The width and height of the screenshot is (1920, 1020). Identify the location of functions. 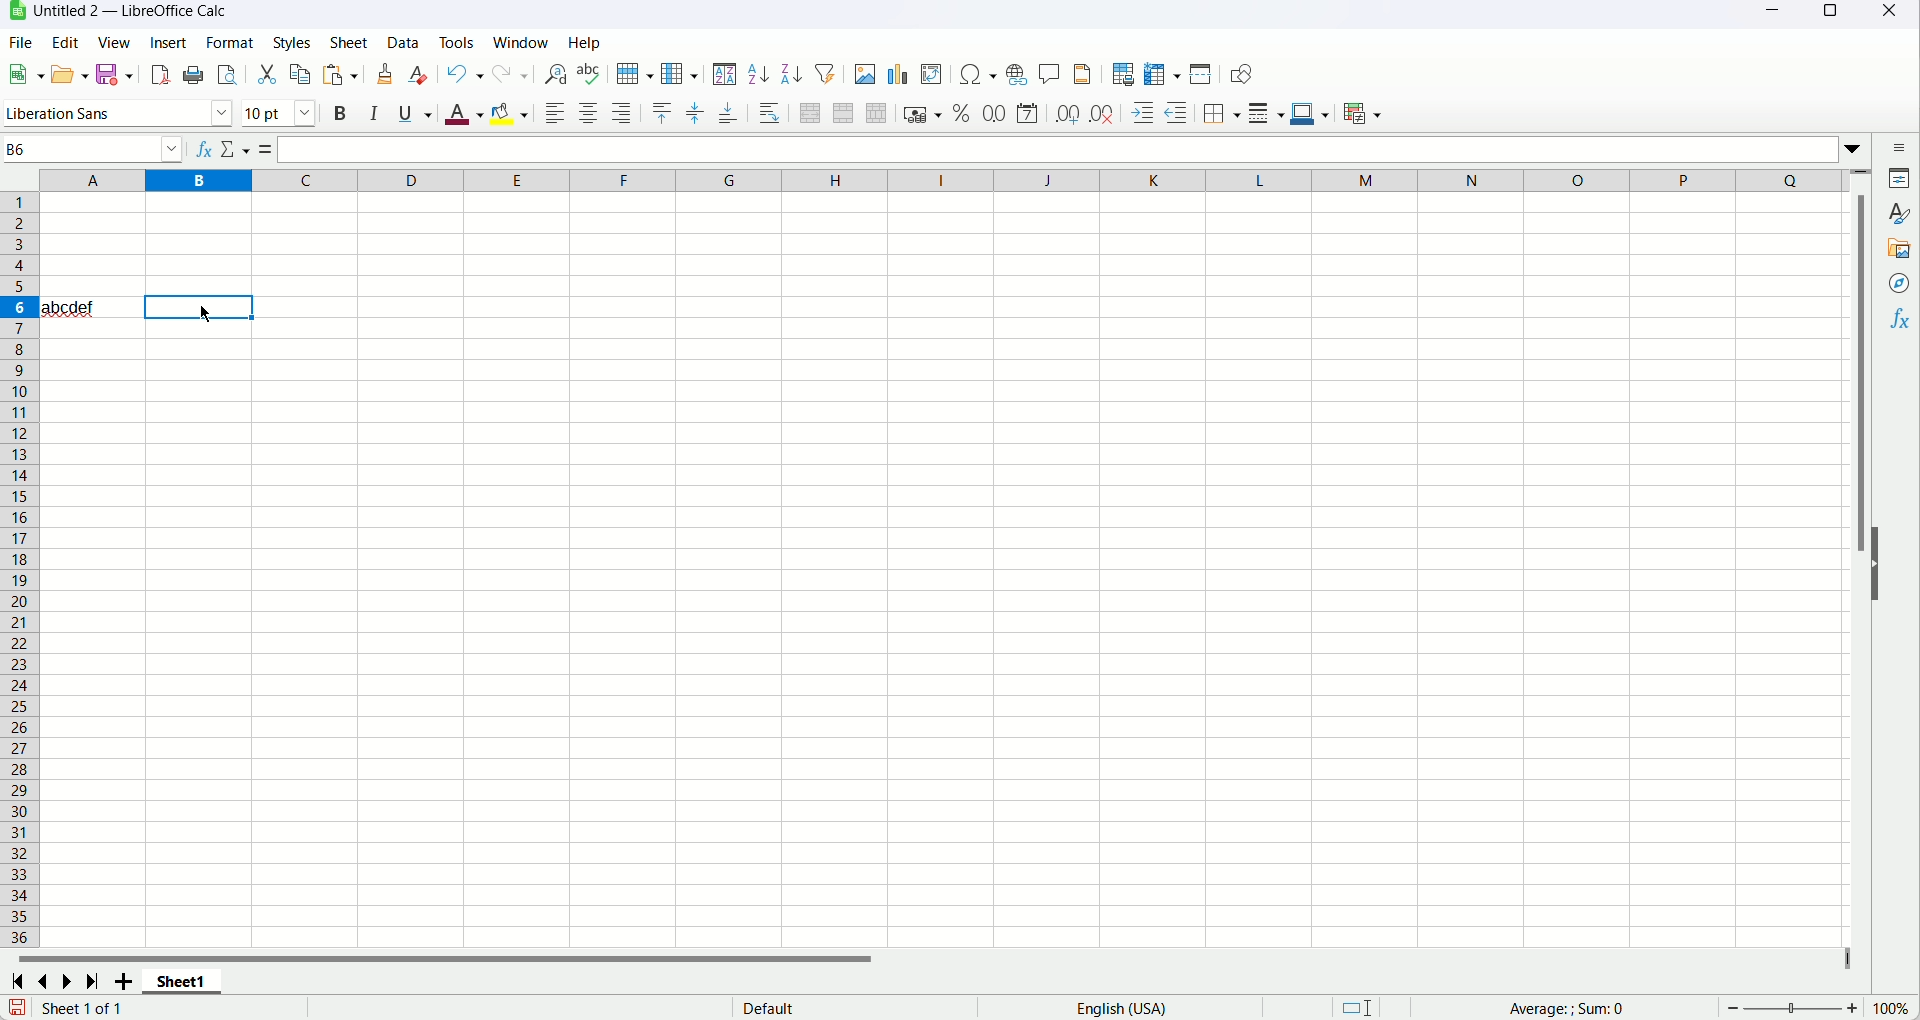
(1897, 322).